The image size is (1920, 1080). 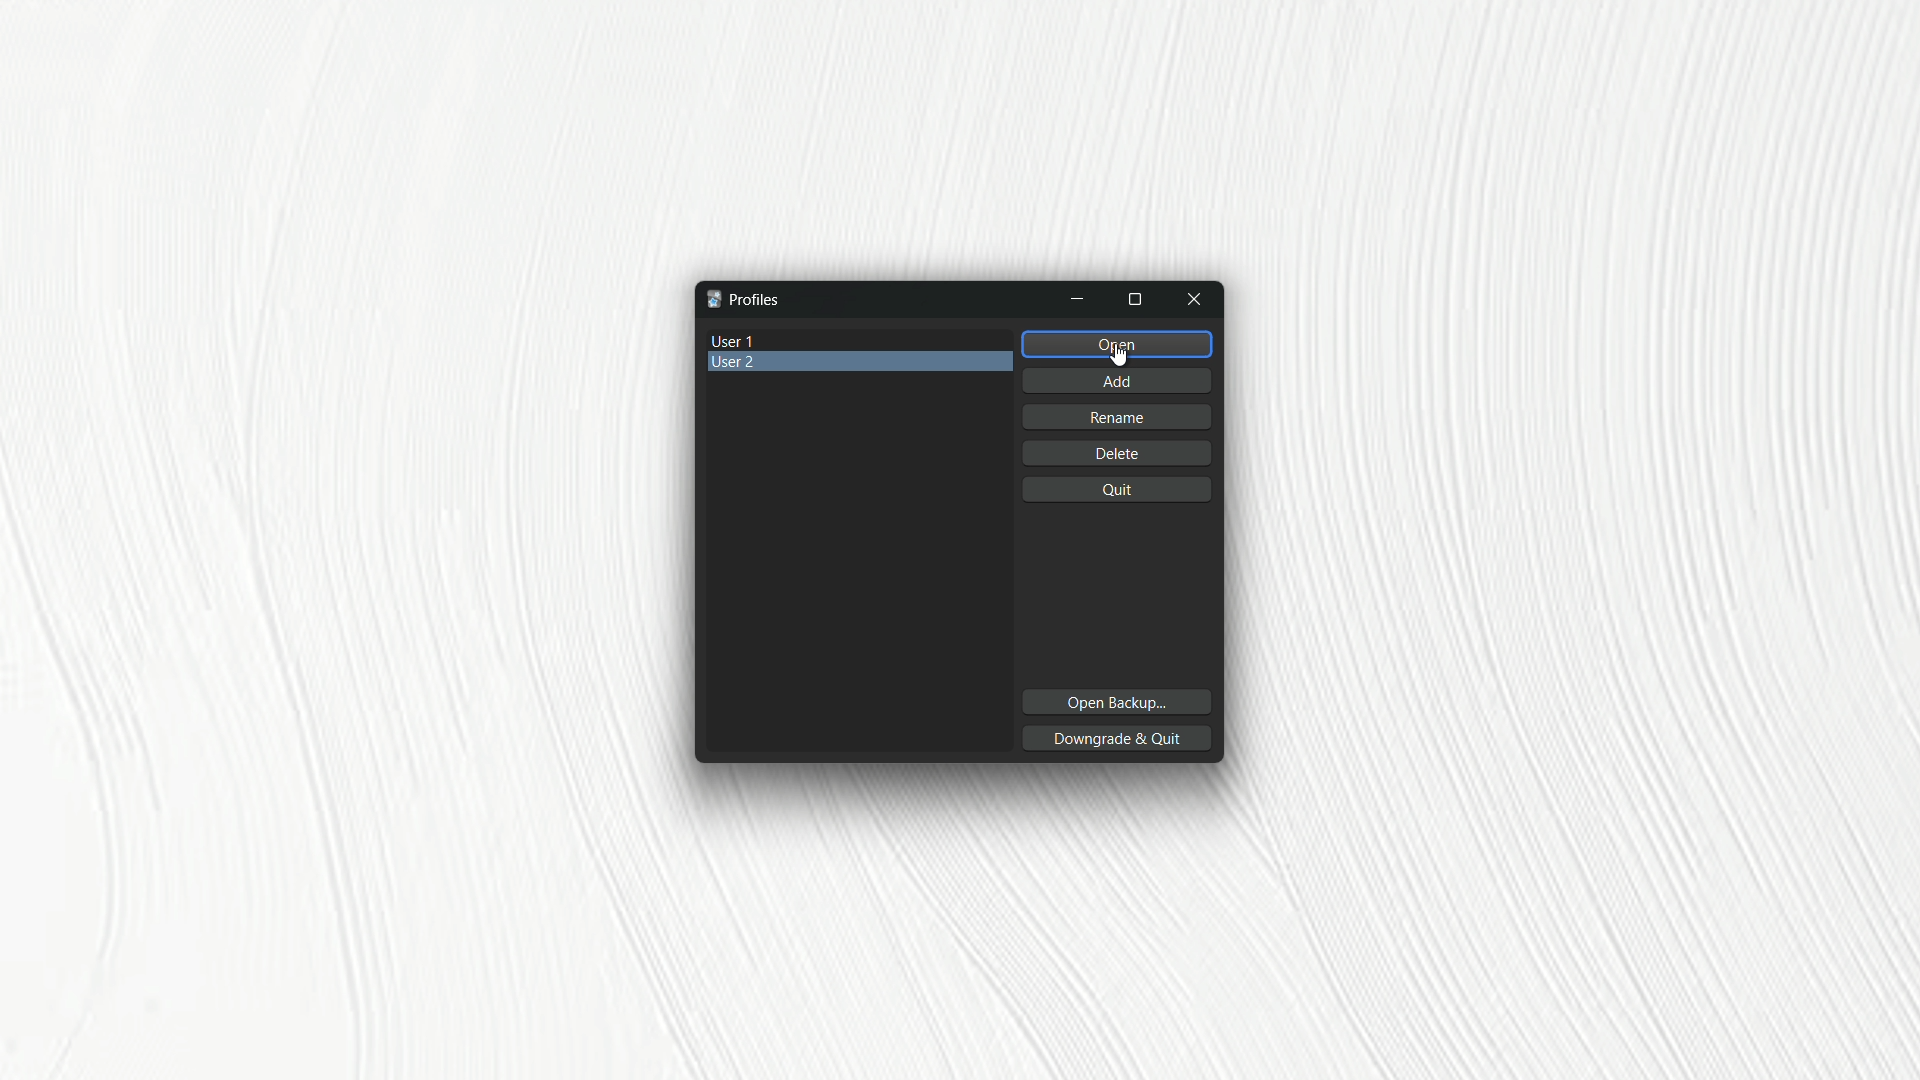 I want to click on User 2 , so click(x=860, y=366).